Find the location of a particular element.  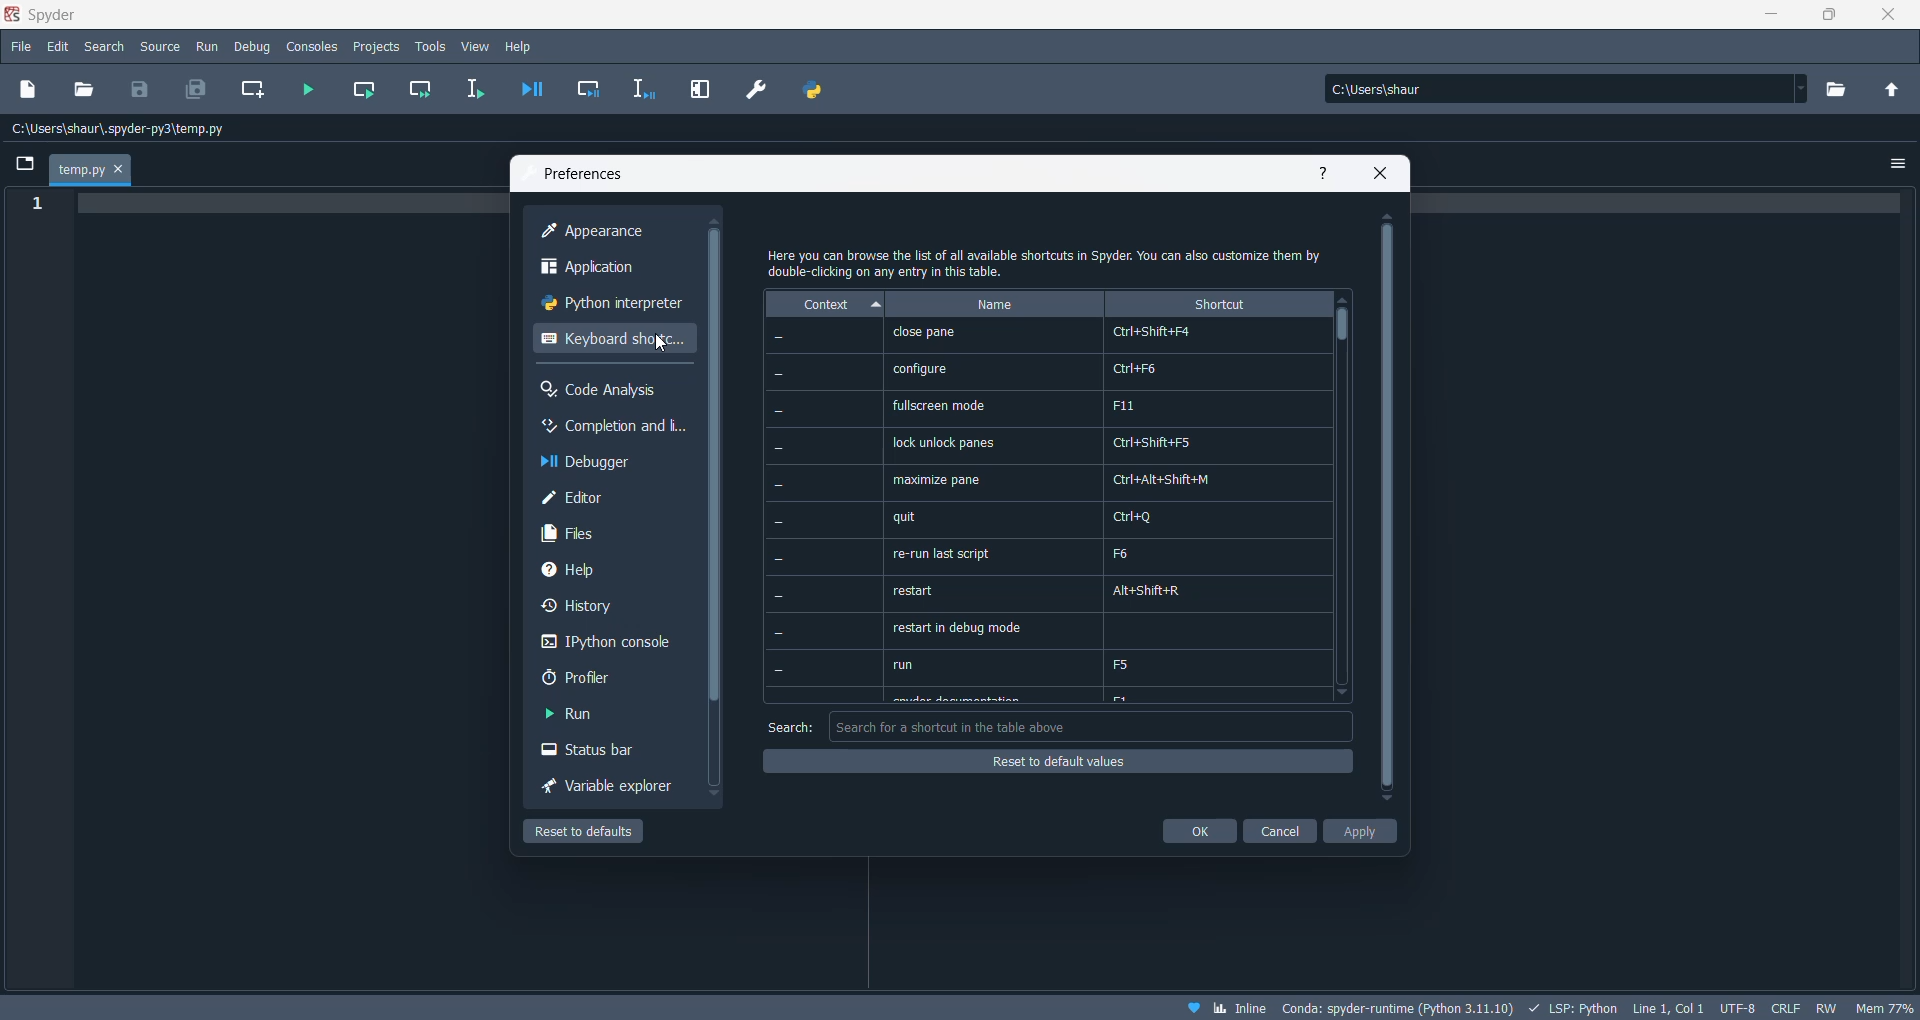

tools is located at coordinates (431, 47).